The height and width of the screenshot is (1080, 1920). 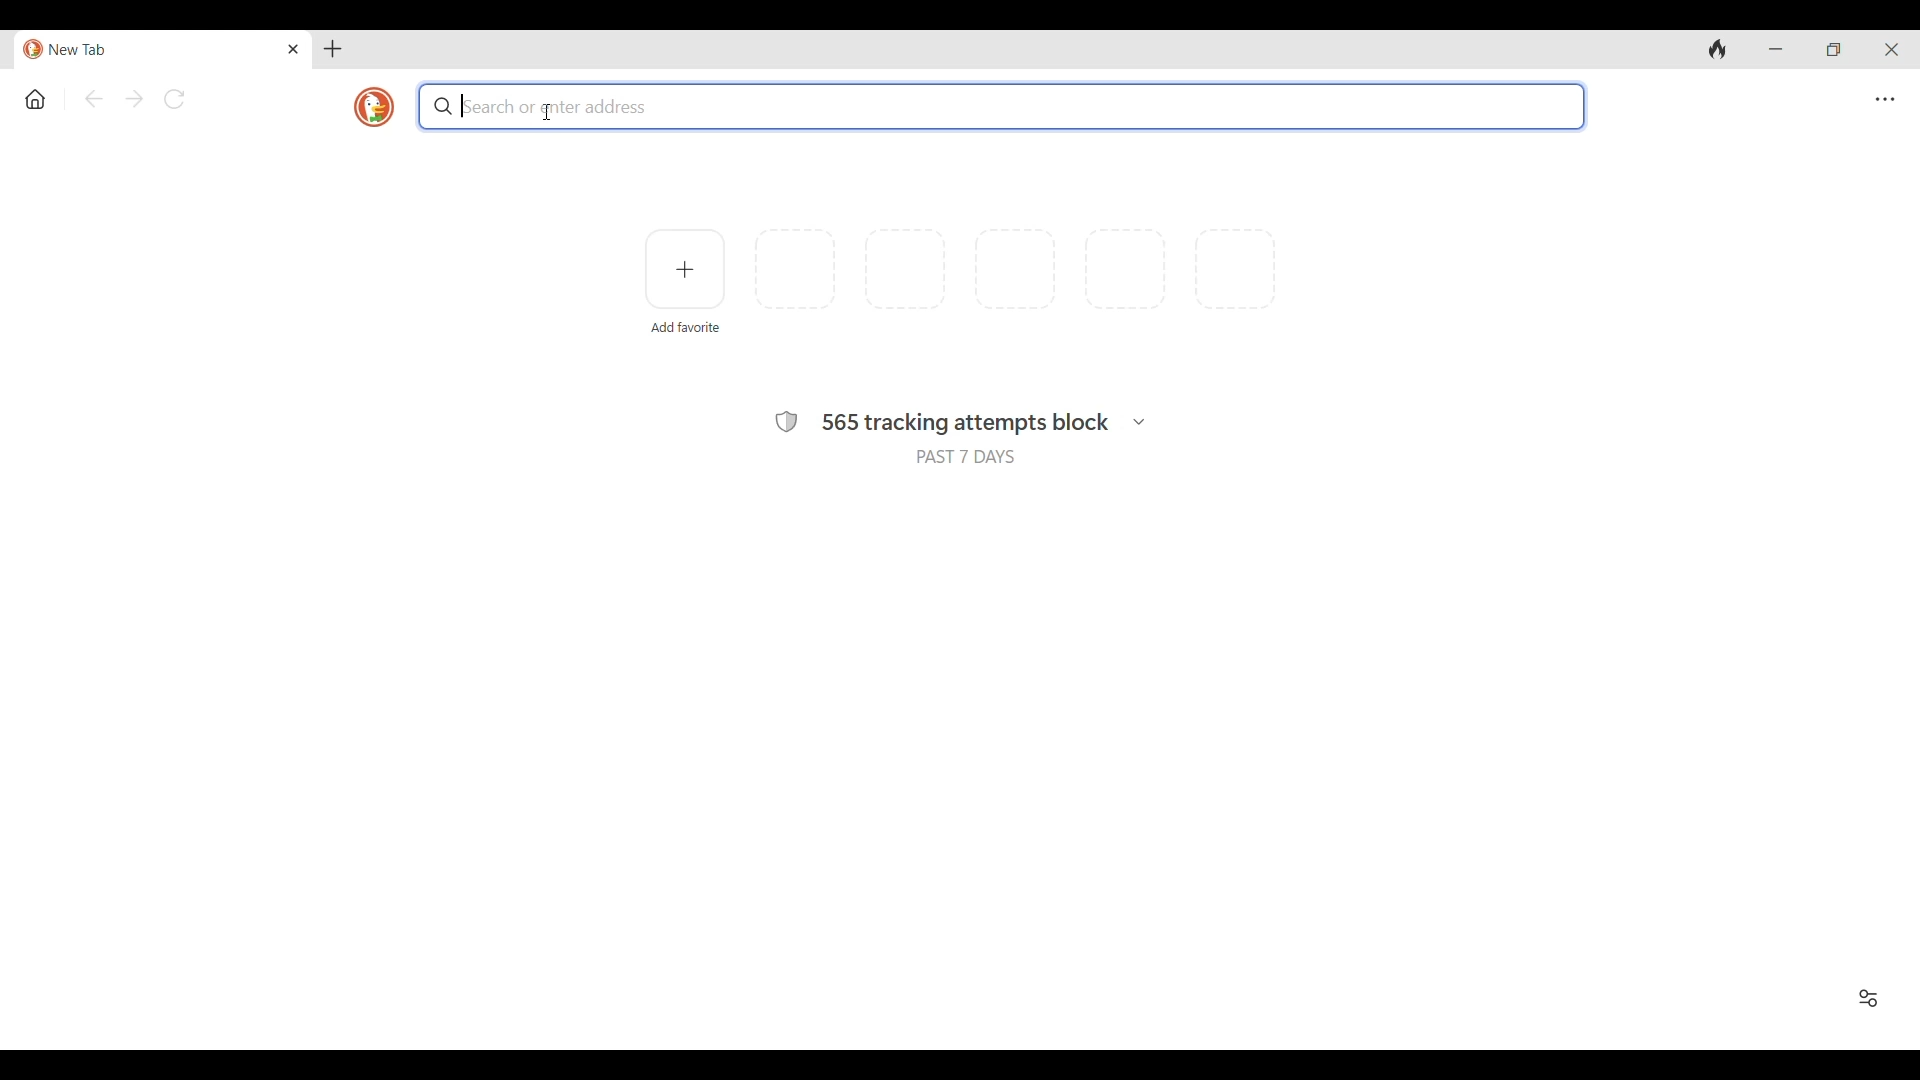 What do you see at coordinates (1891, 49) in the screenshot?
I see `Close interface` at bounding box center [1891, 49].